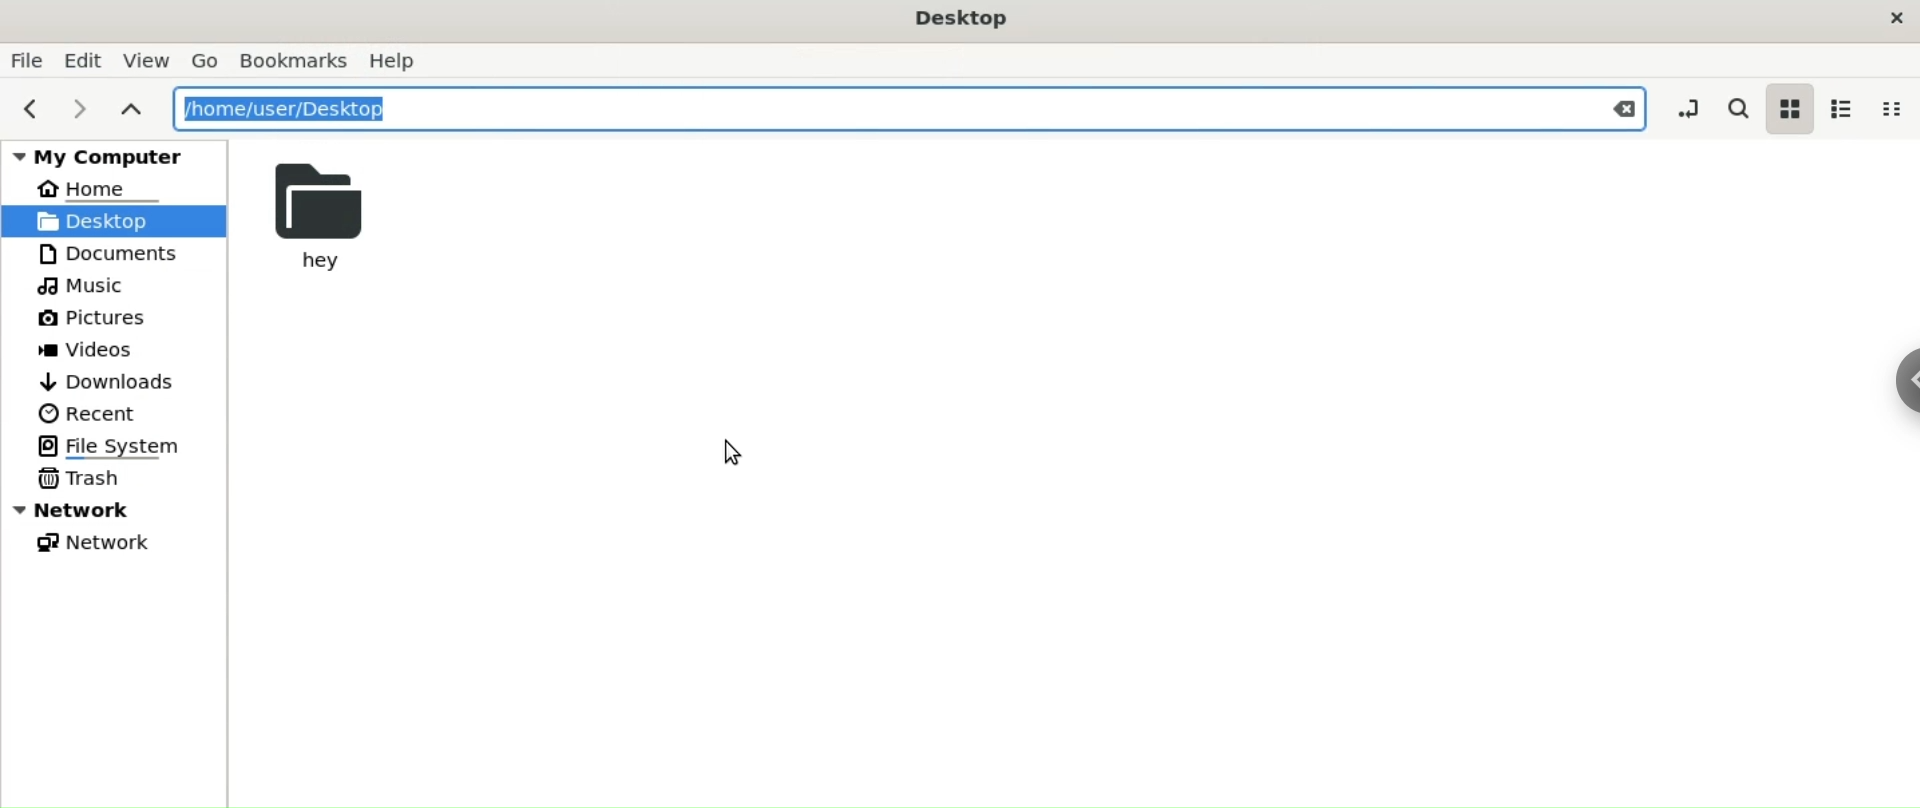 The height and width of the screenshot is (808, 1920). Describe the element at coordinates (1844, 107) in the screenshot. I see `list view` at that location.